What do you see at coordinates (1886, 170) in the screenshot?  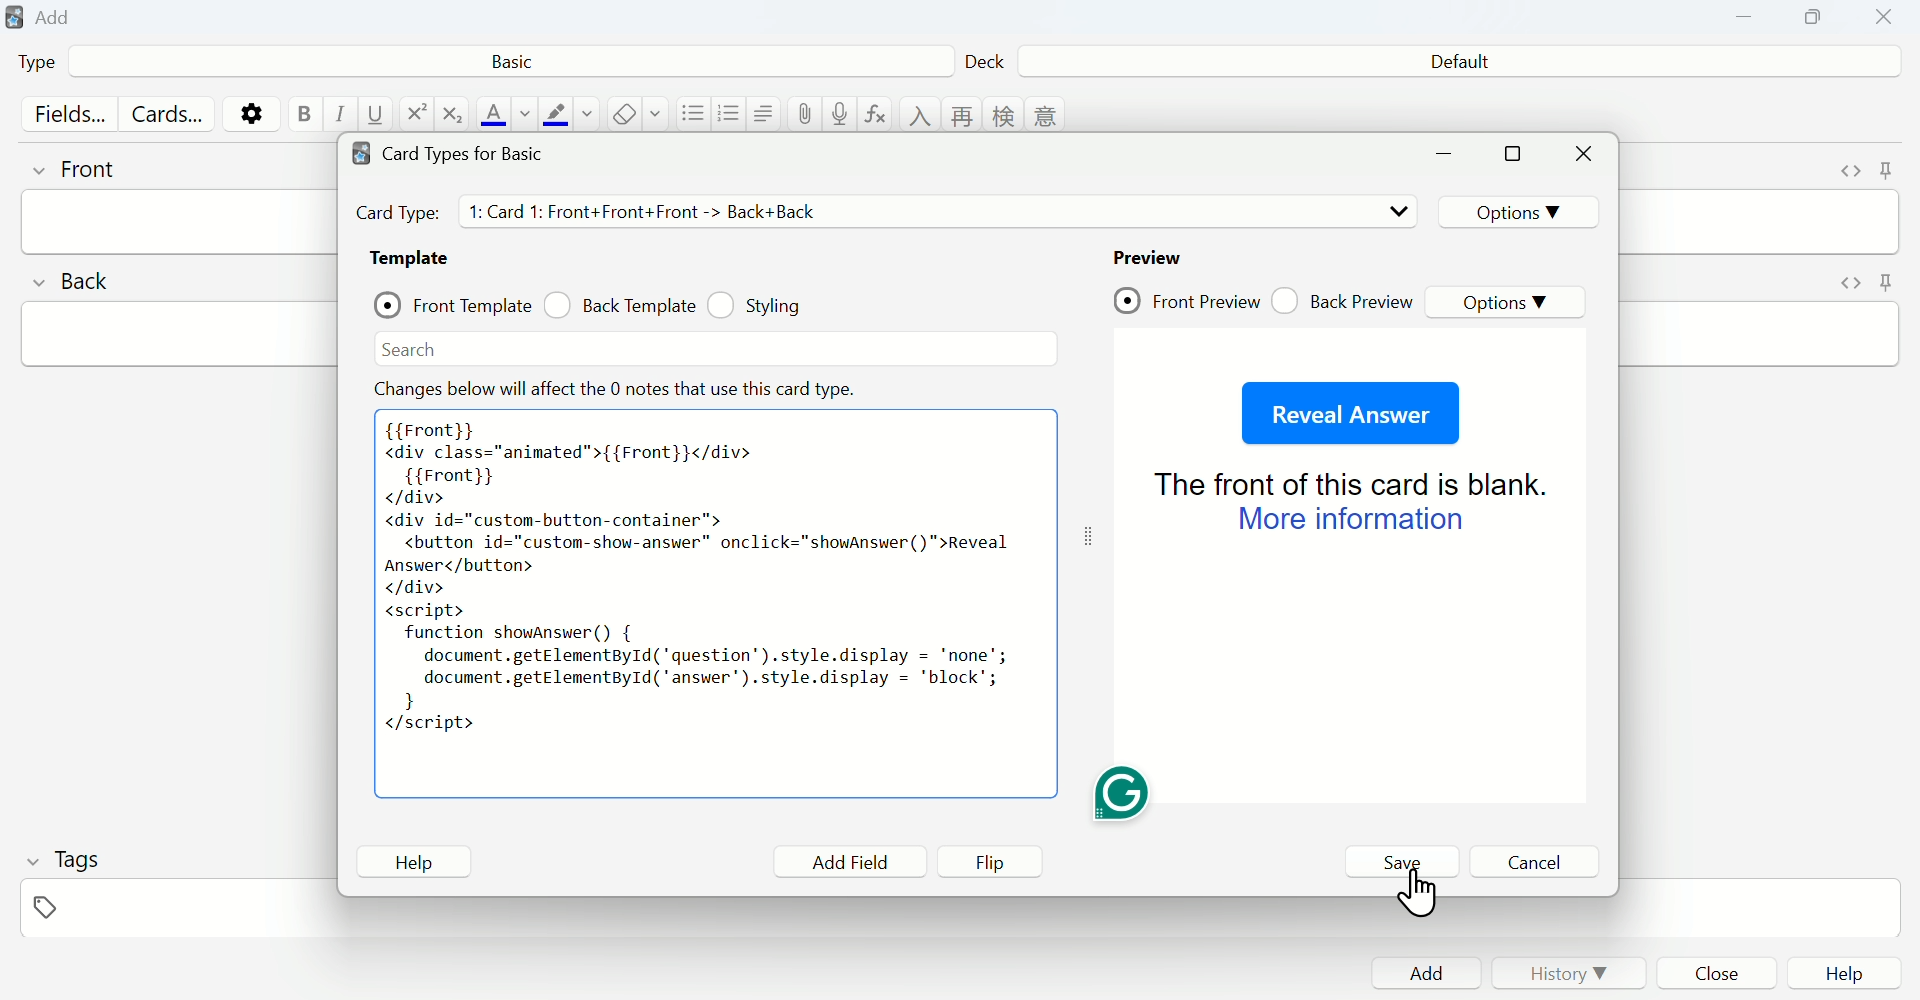 I see `toggle sticky` at bounding box center [1886, 170].